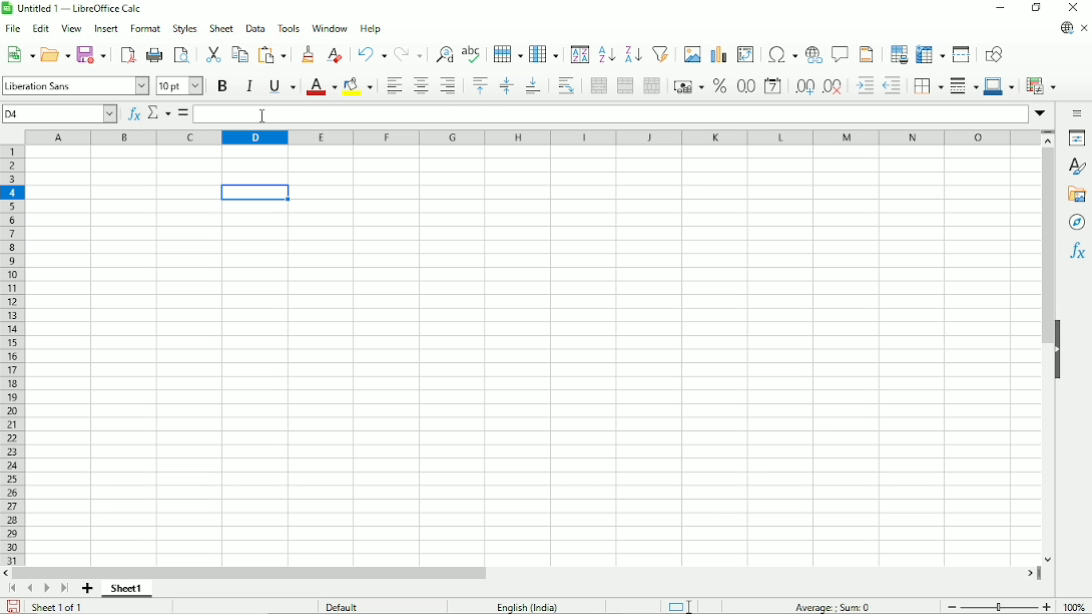 This screenshot has width=1092, height=614. Describe the element at coordinates (30, 588) in the screenshot. I see `Scroll to previous sheet` at that location.